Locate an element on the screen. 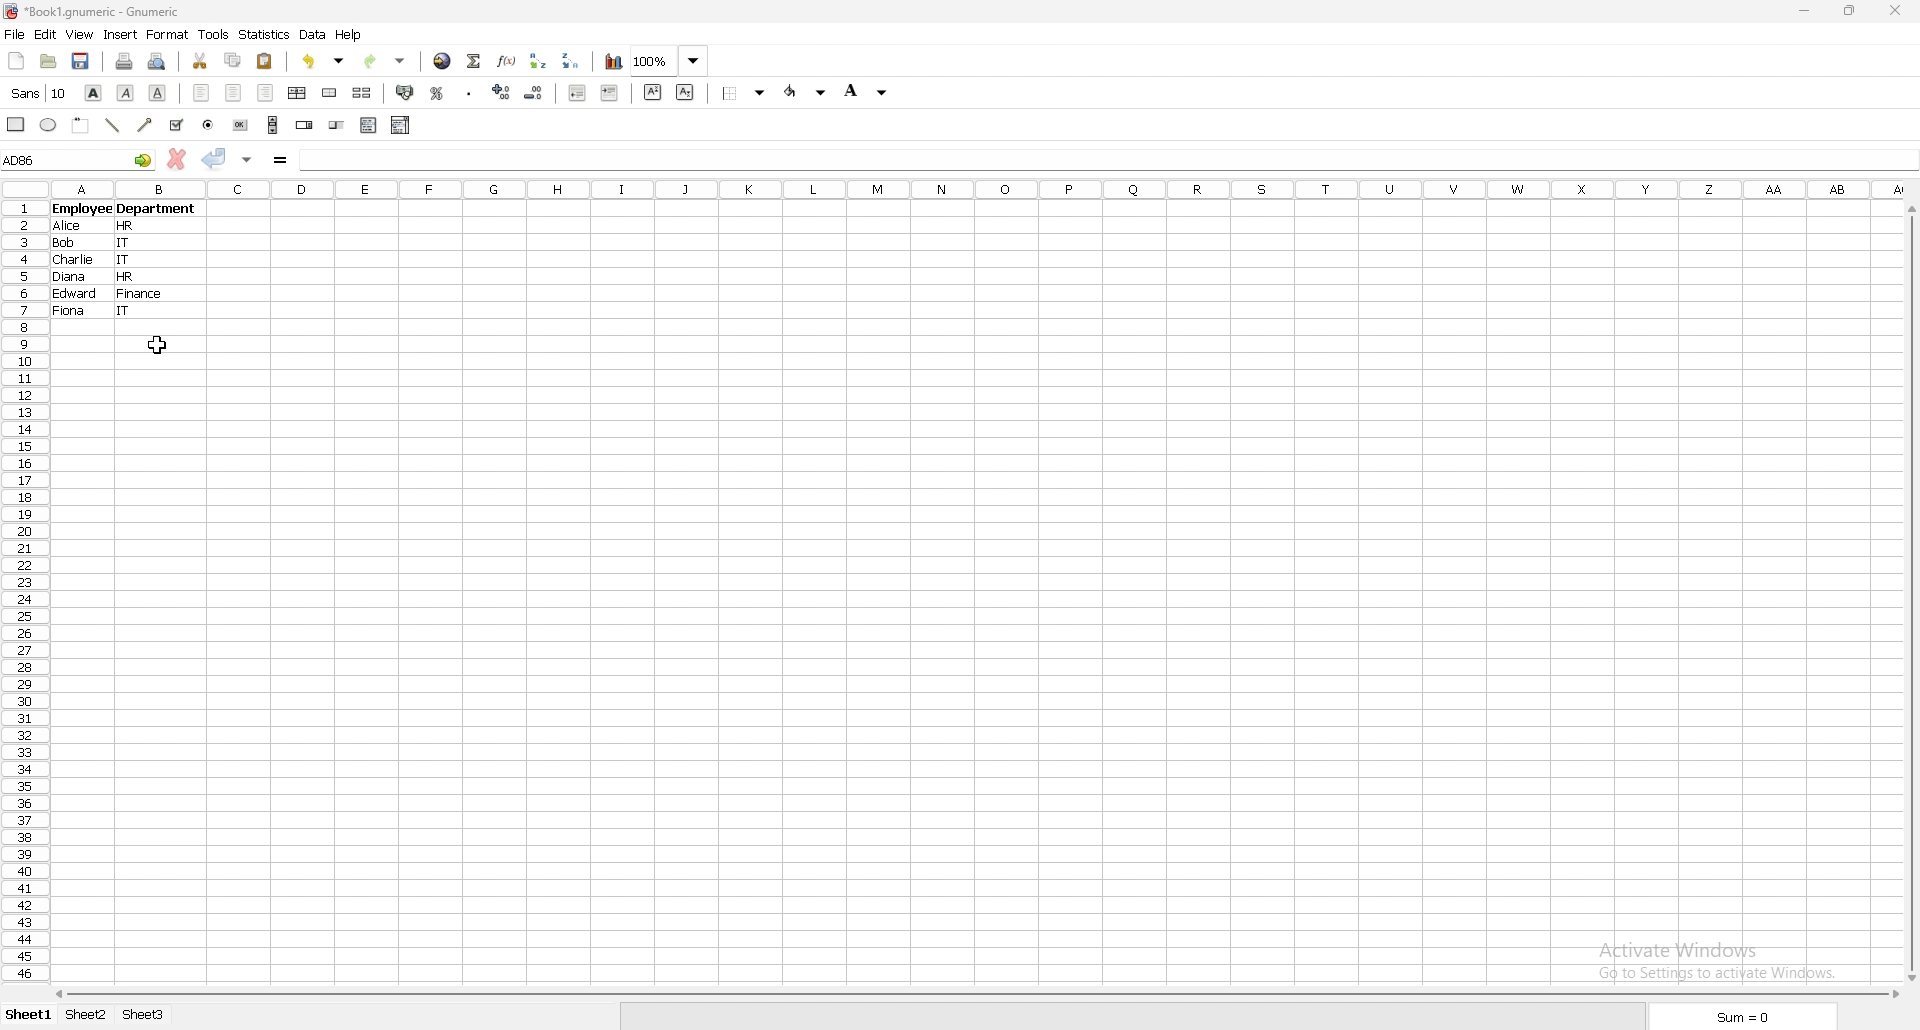  cancel changes is located at coordinates (176, 159).